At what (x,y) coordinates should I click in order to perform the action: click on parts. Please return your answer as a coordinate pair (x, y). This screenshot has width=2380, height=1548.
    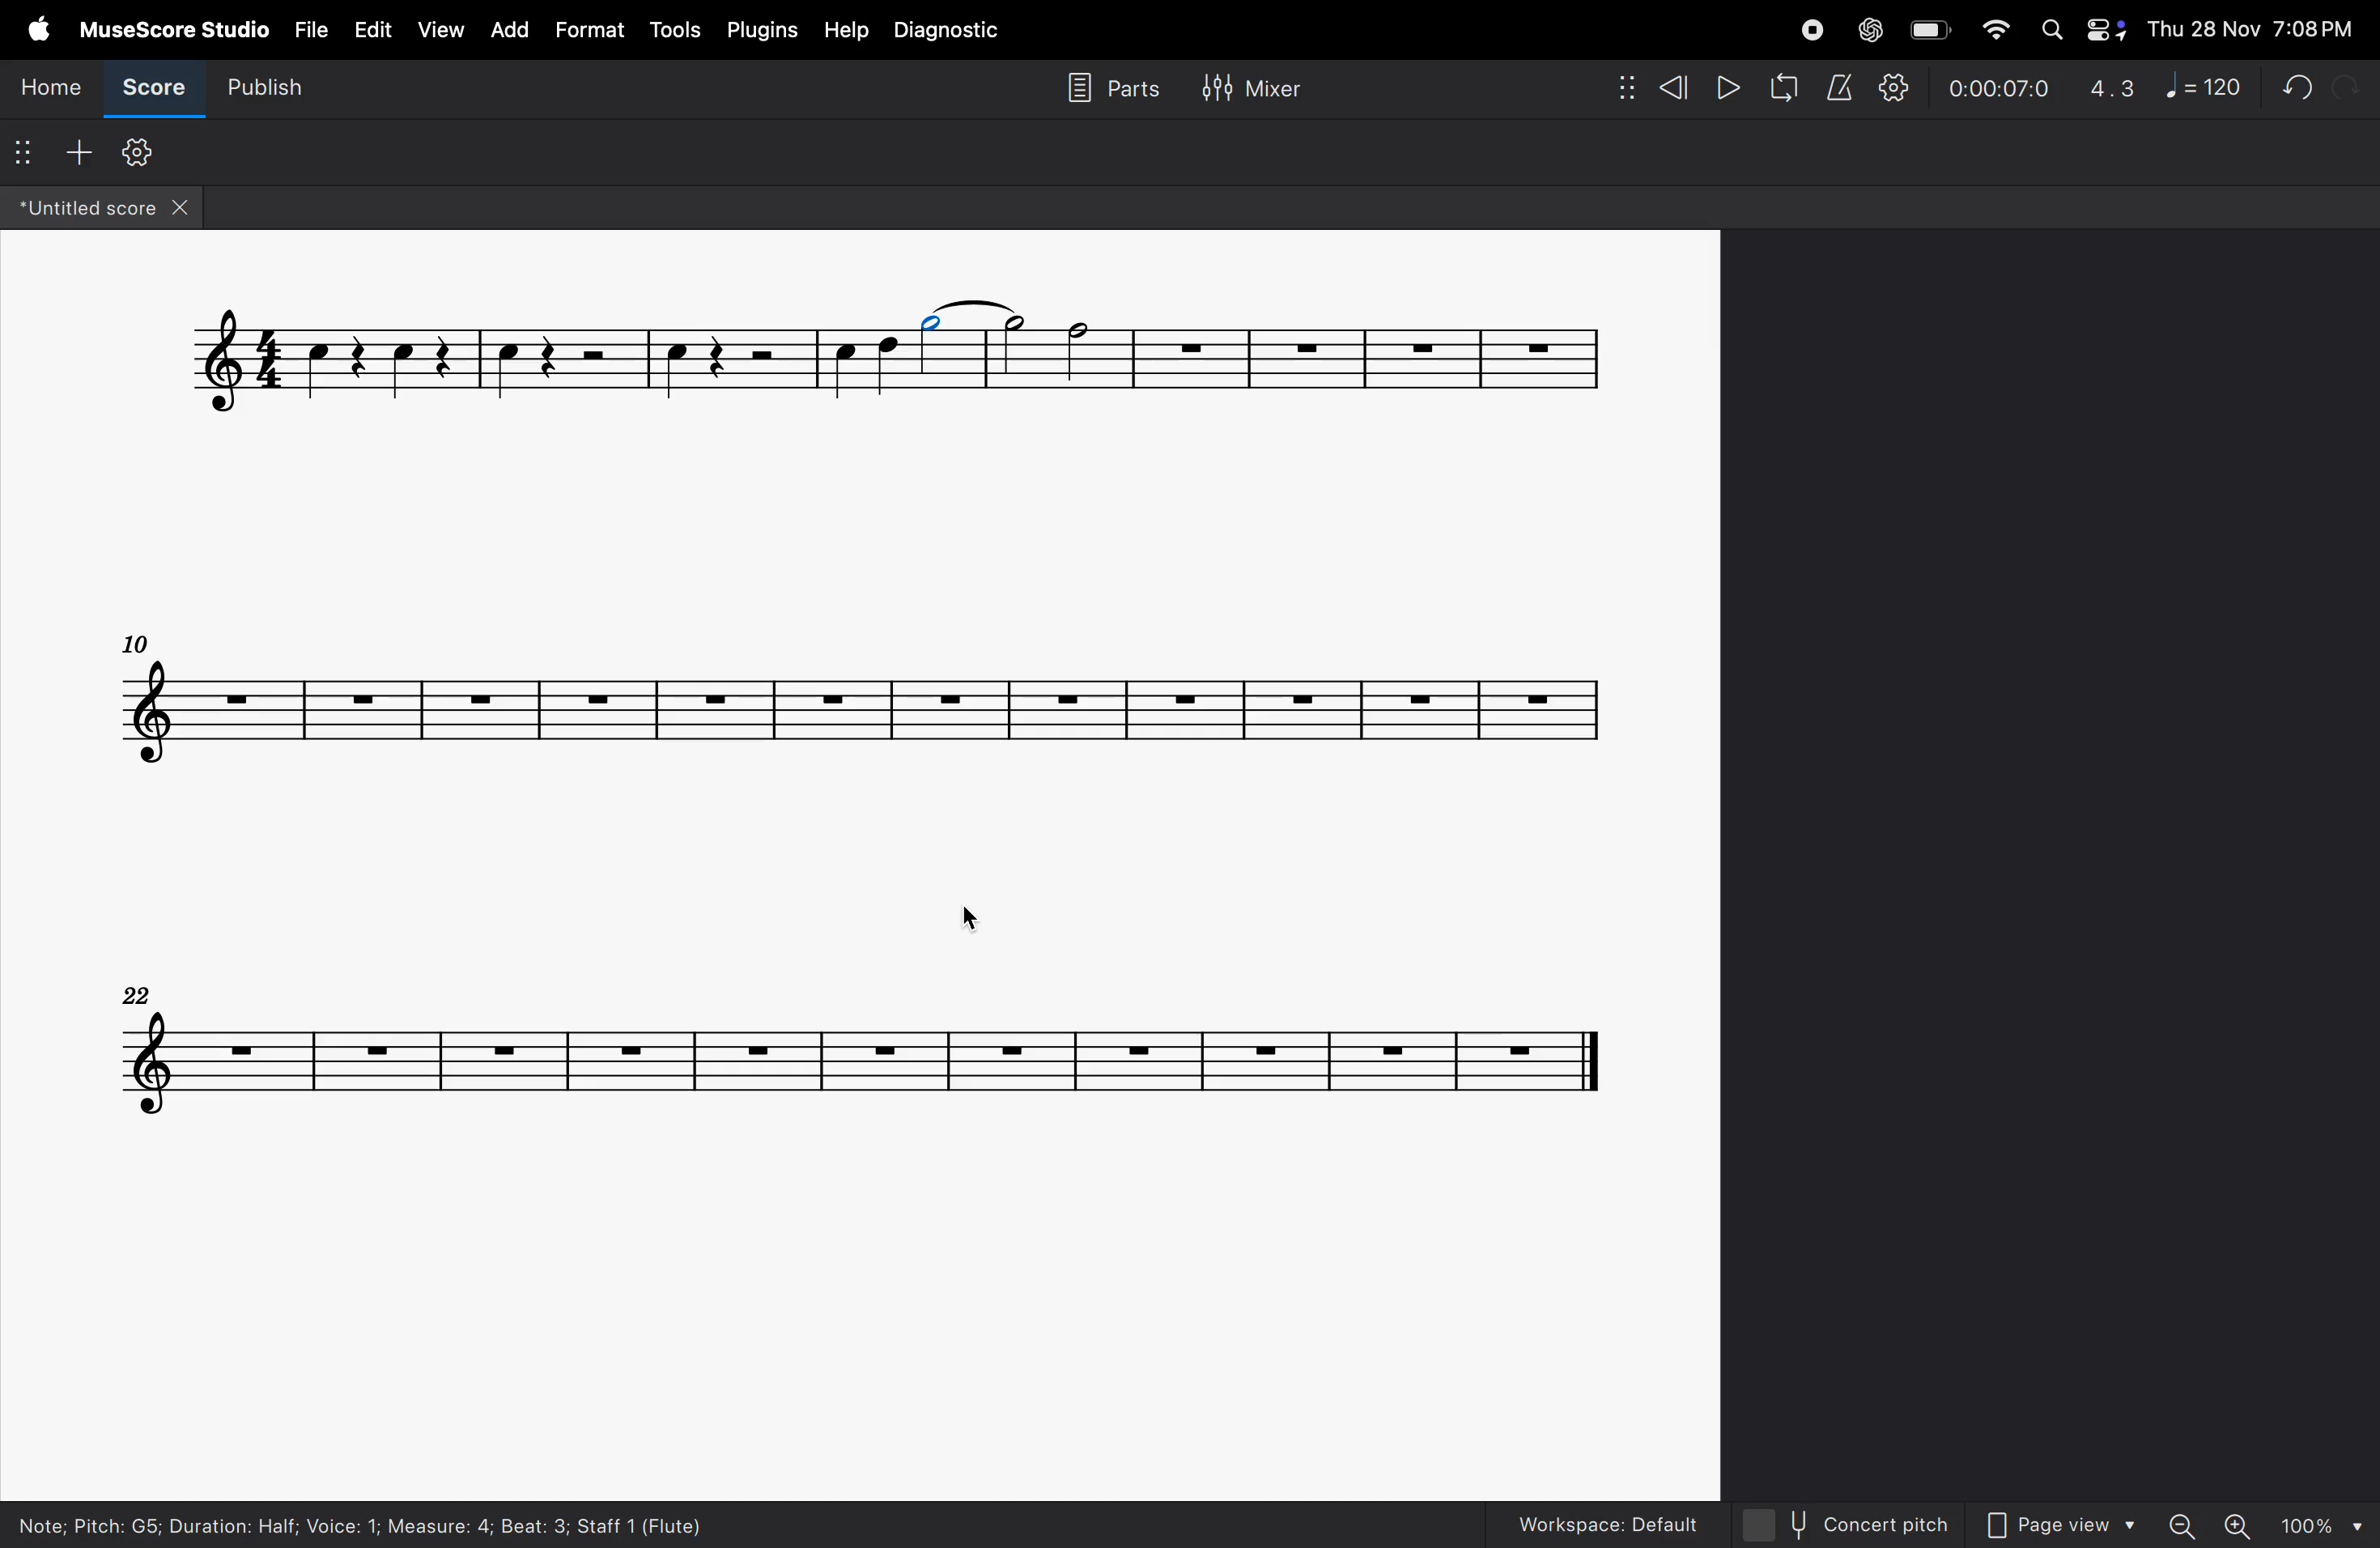
    Looking at the image, I should click on (1106, 92).